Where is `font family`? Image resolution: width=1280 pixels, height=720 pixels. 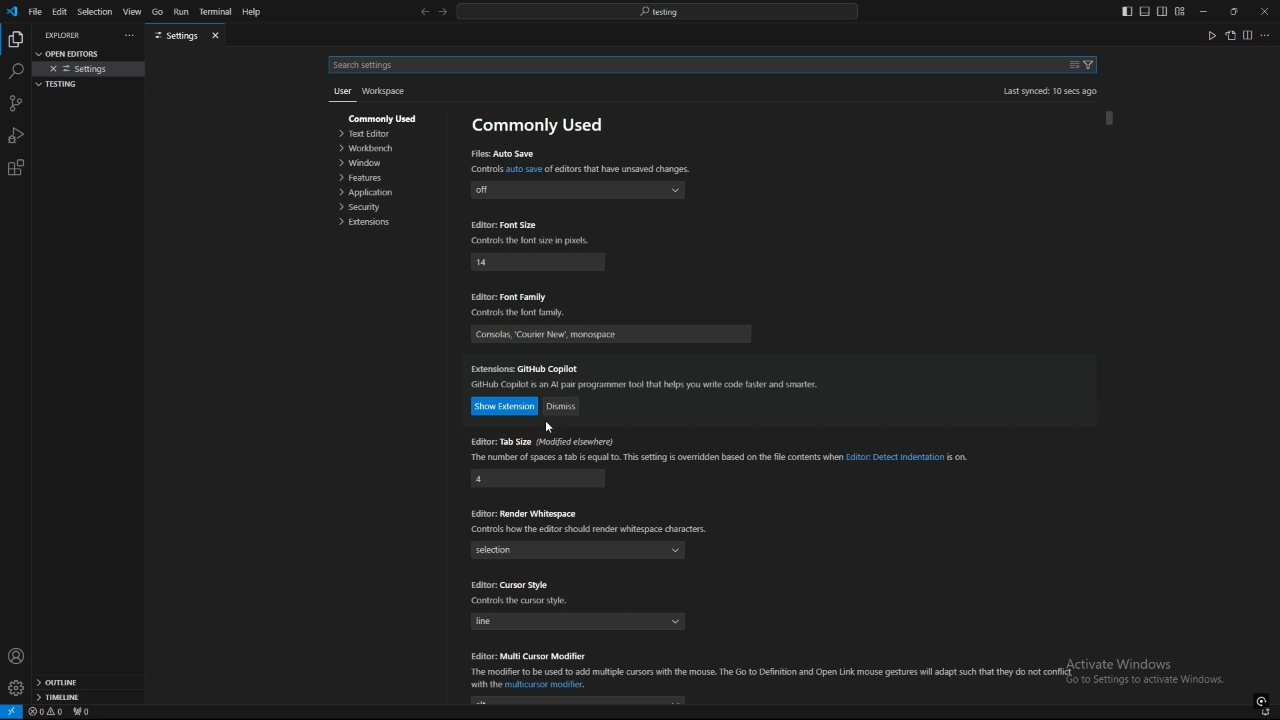 font family is located at coordinates (613, 333).